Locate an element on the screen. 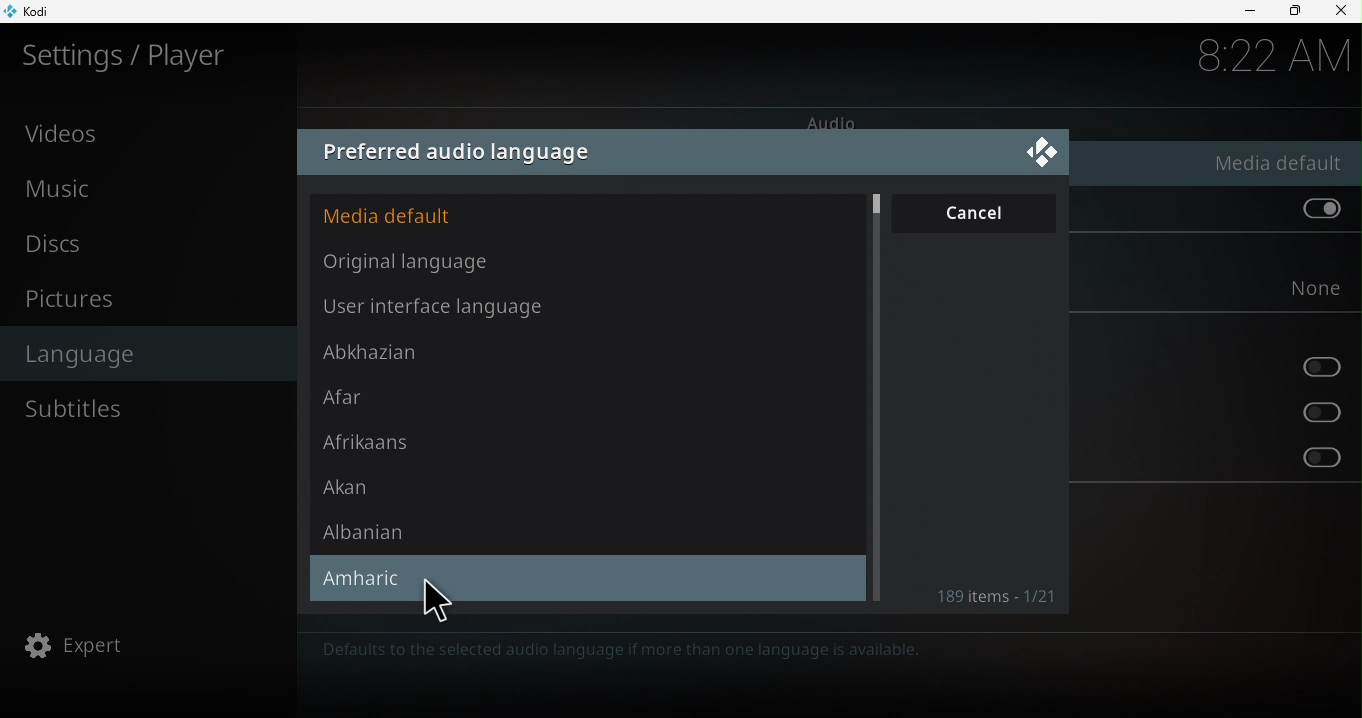 The image size is (1362, 718). Preferred subtitle language is located at coordinates (1212, 288).